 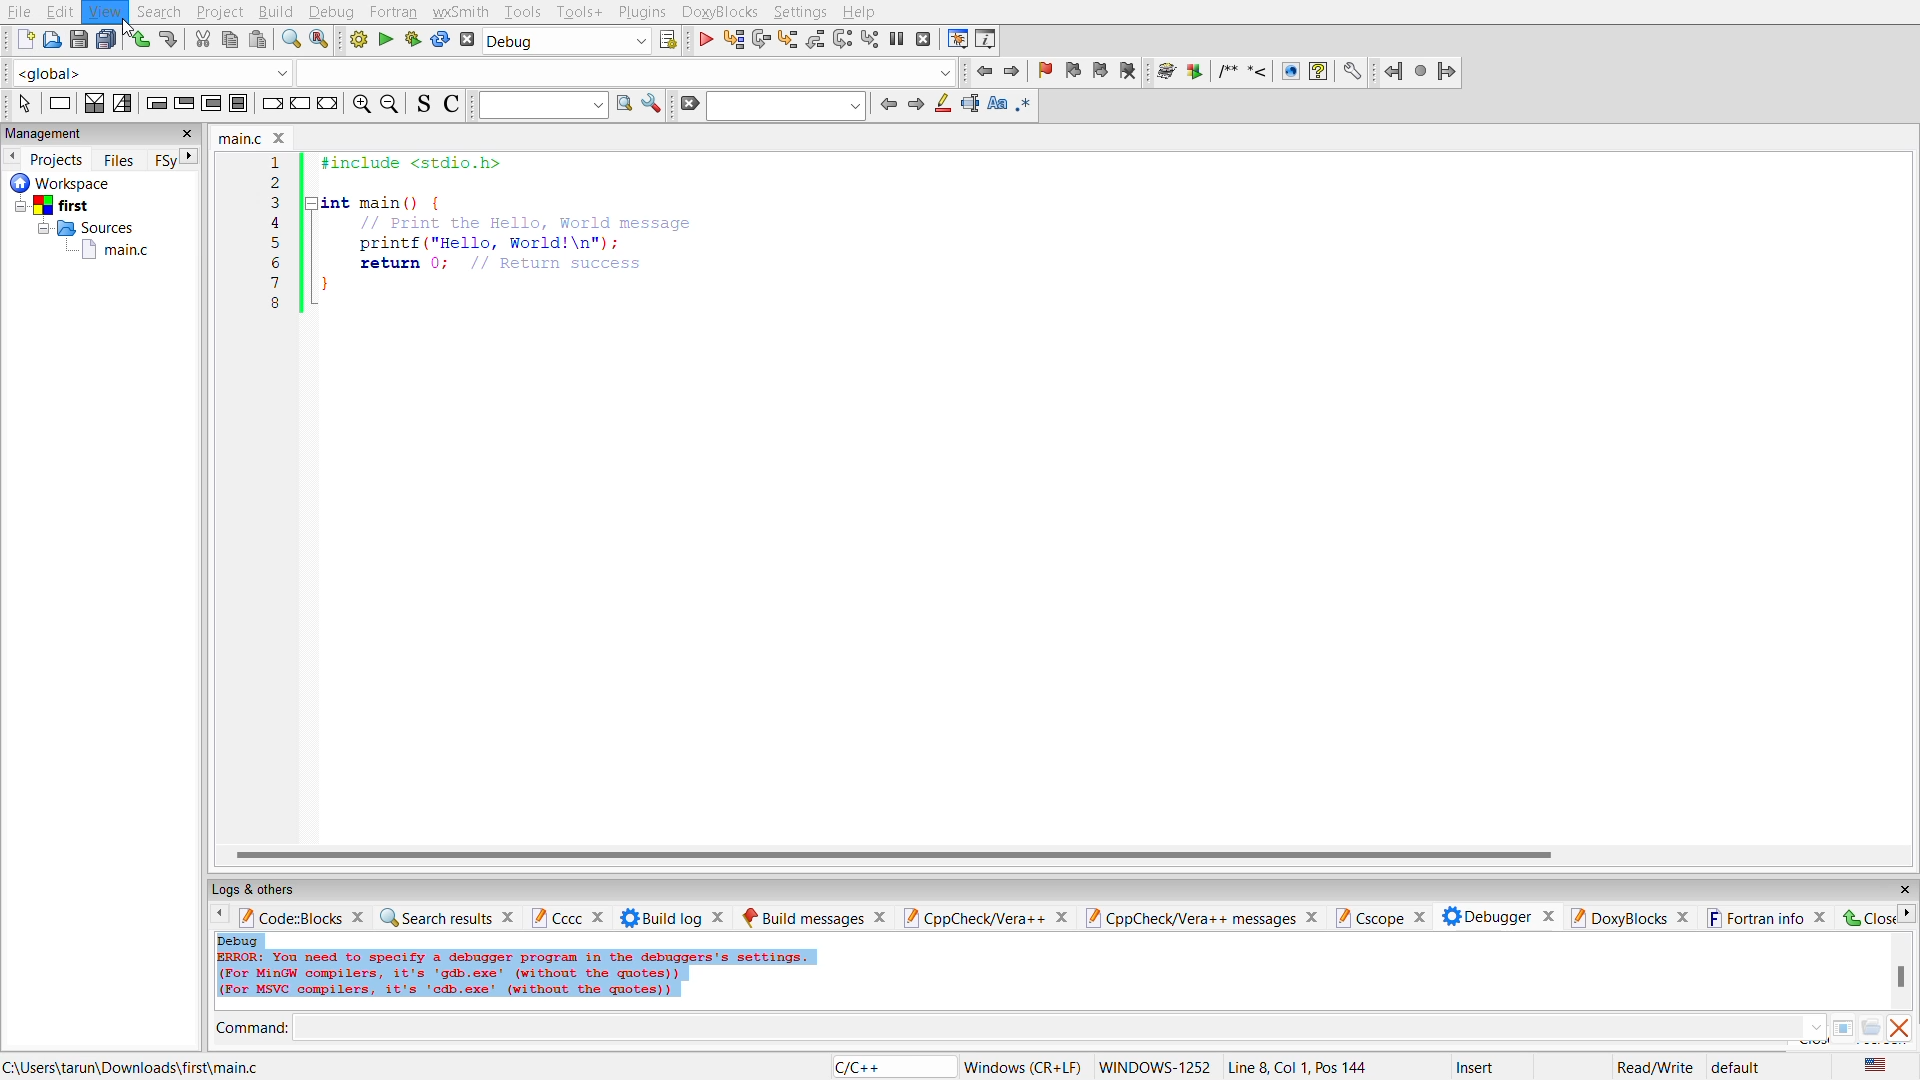 What do you see at coordinates (256, 43) in the screenshot?
I see `paste` at bounding box center [256, 43].